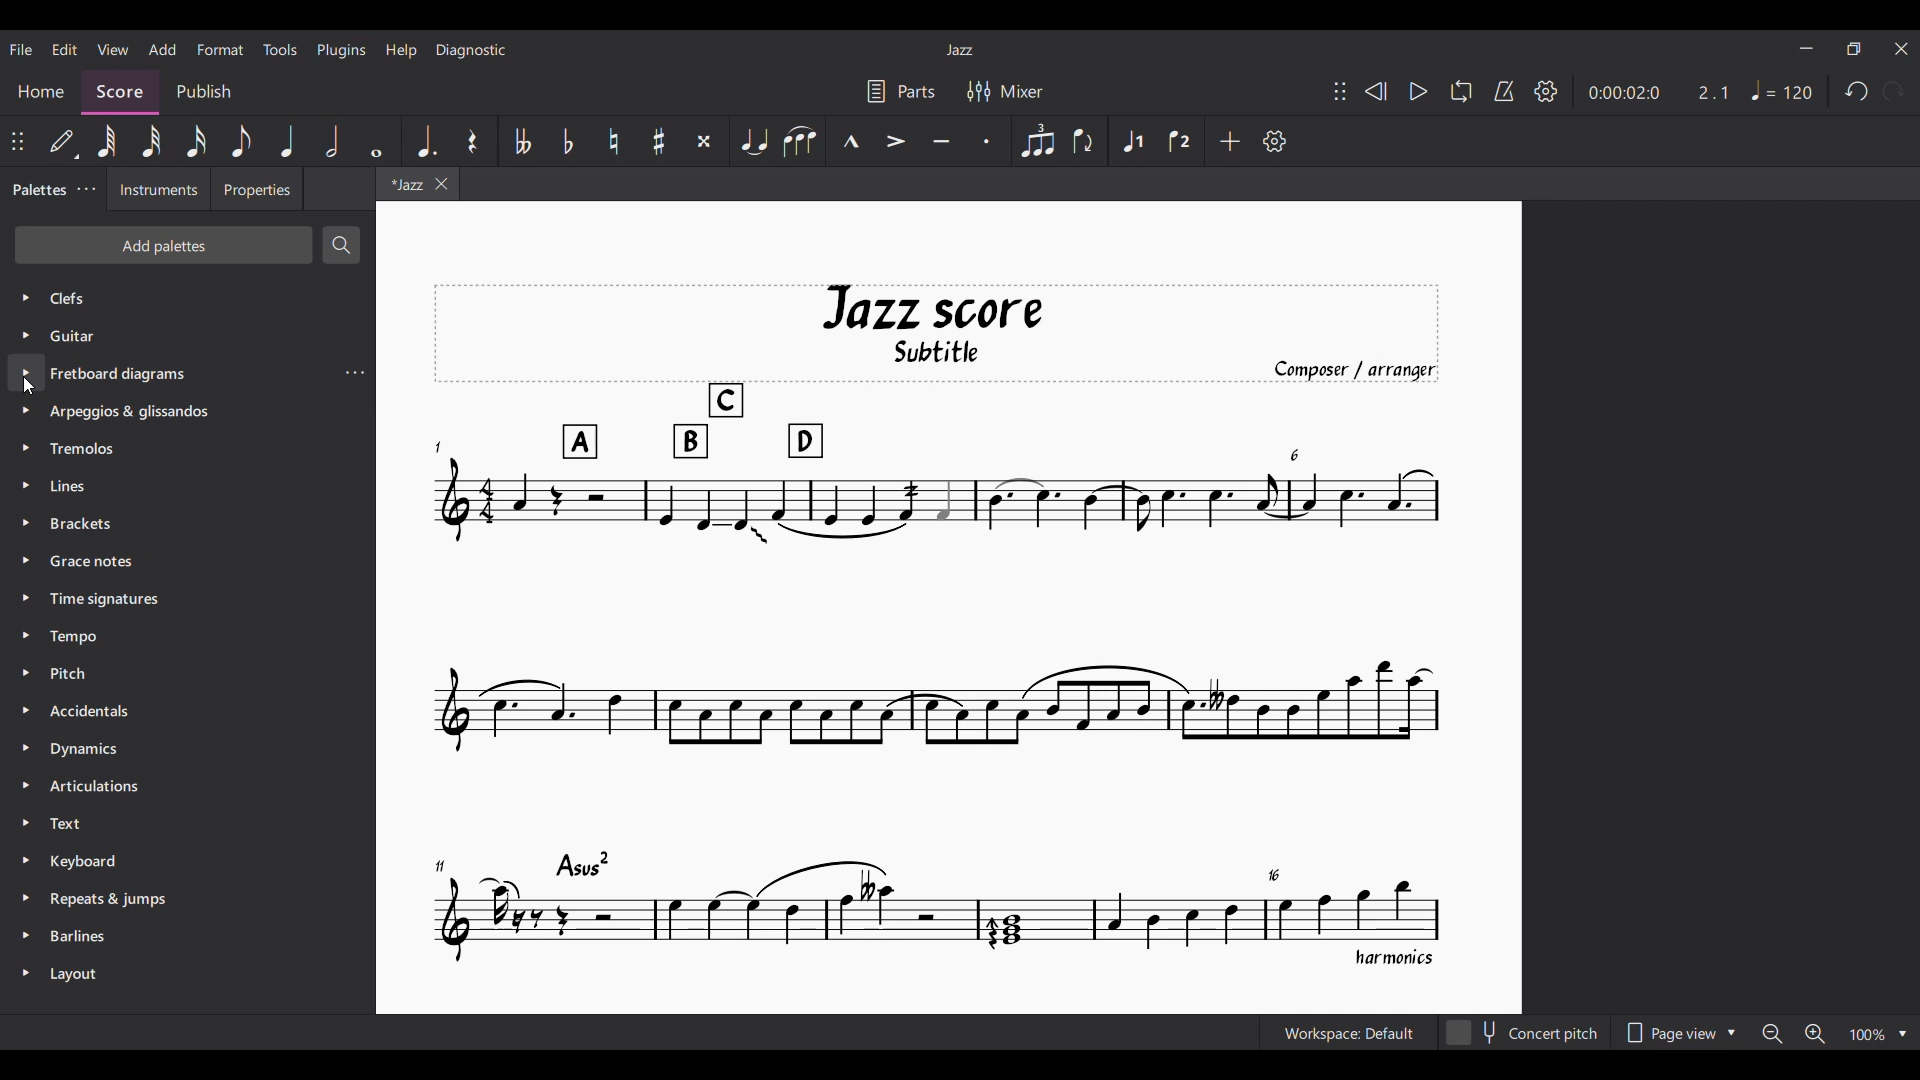 The height and width of the screenshot is (1080, 1920). Describe the element at coordinates (20, 49) in the screenshot. I see `File menu` at that location.